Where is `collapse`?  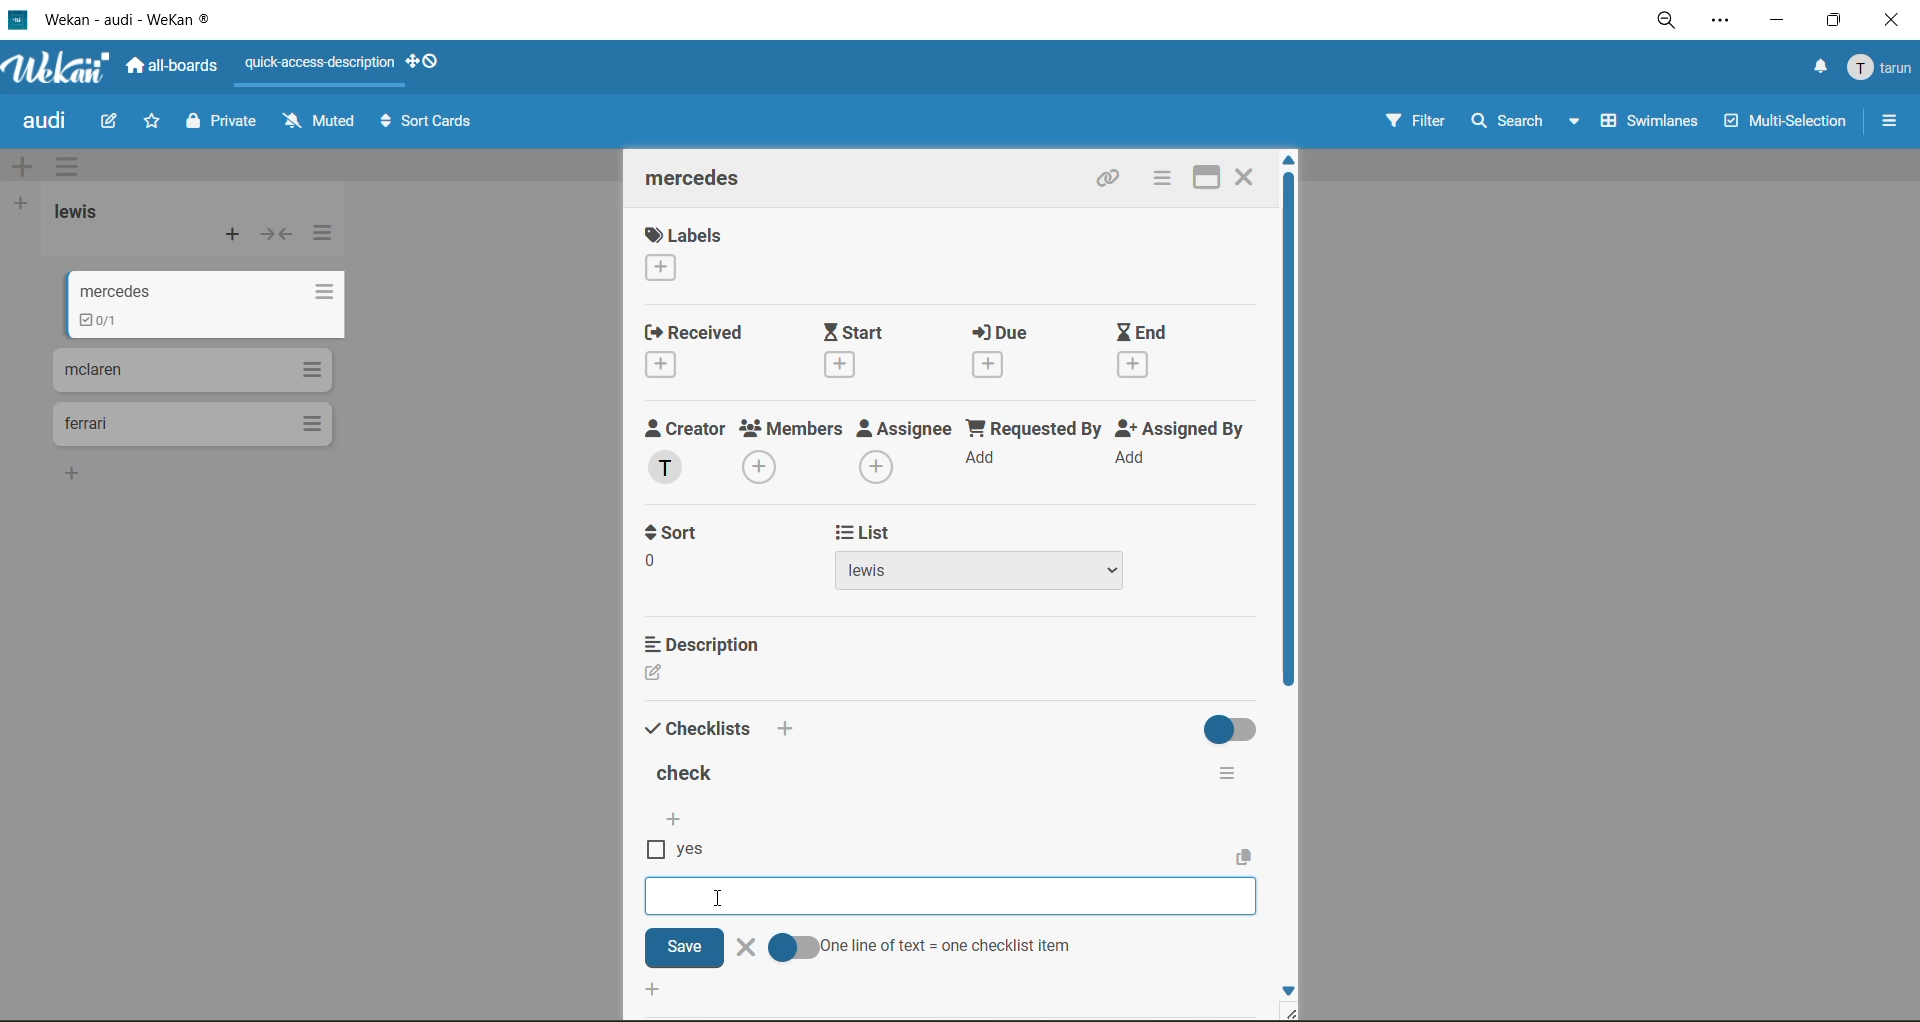 collapse is located at coordinates (281, 239).